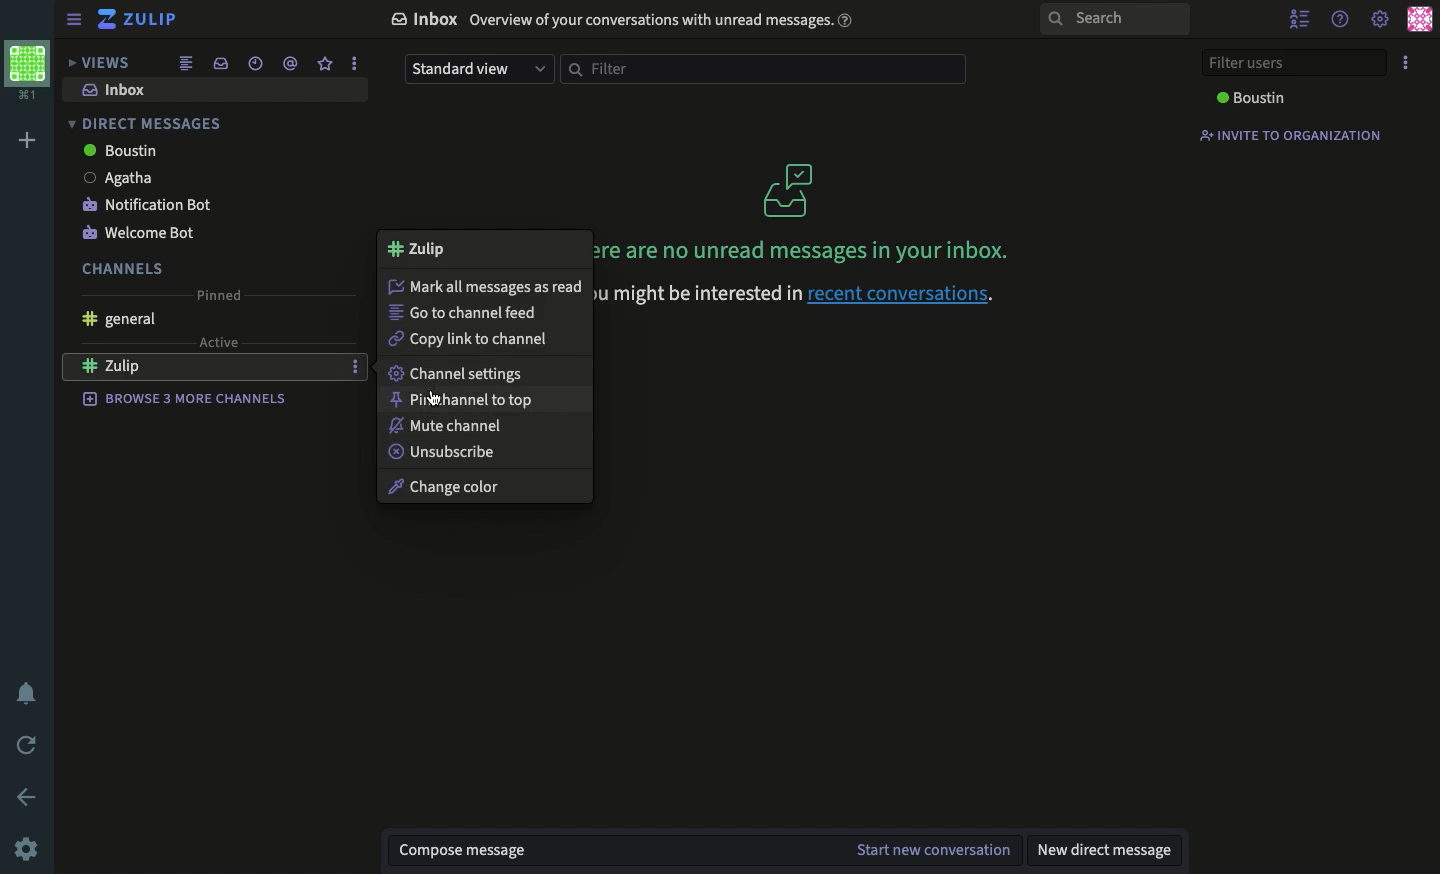 The height and width of the screenshot is (874, 1440). What do you see at coordinates (99, 63) in the screenshot?
I see `views` at bounding box center [99, 63].